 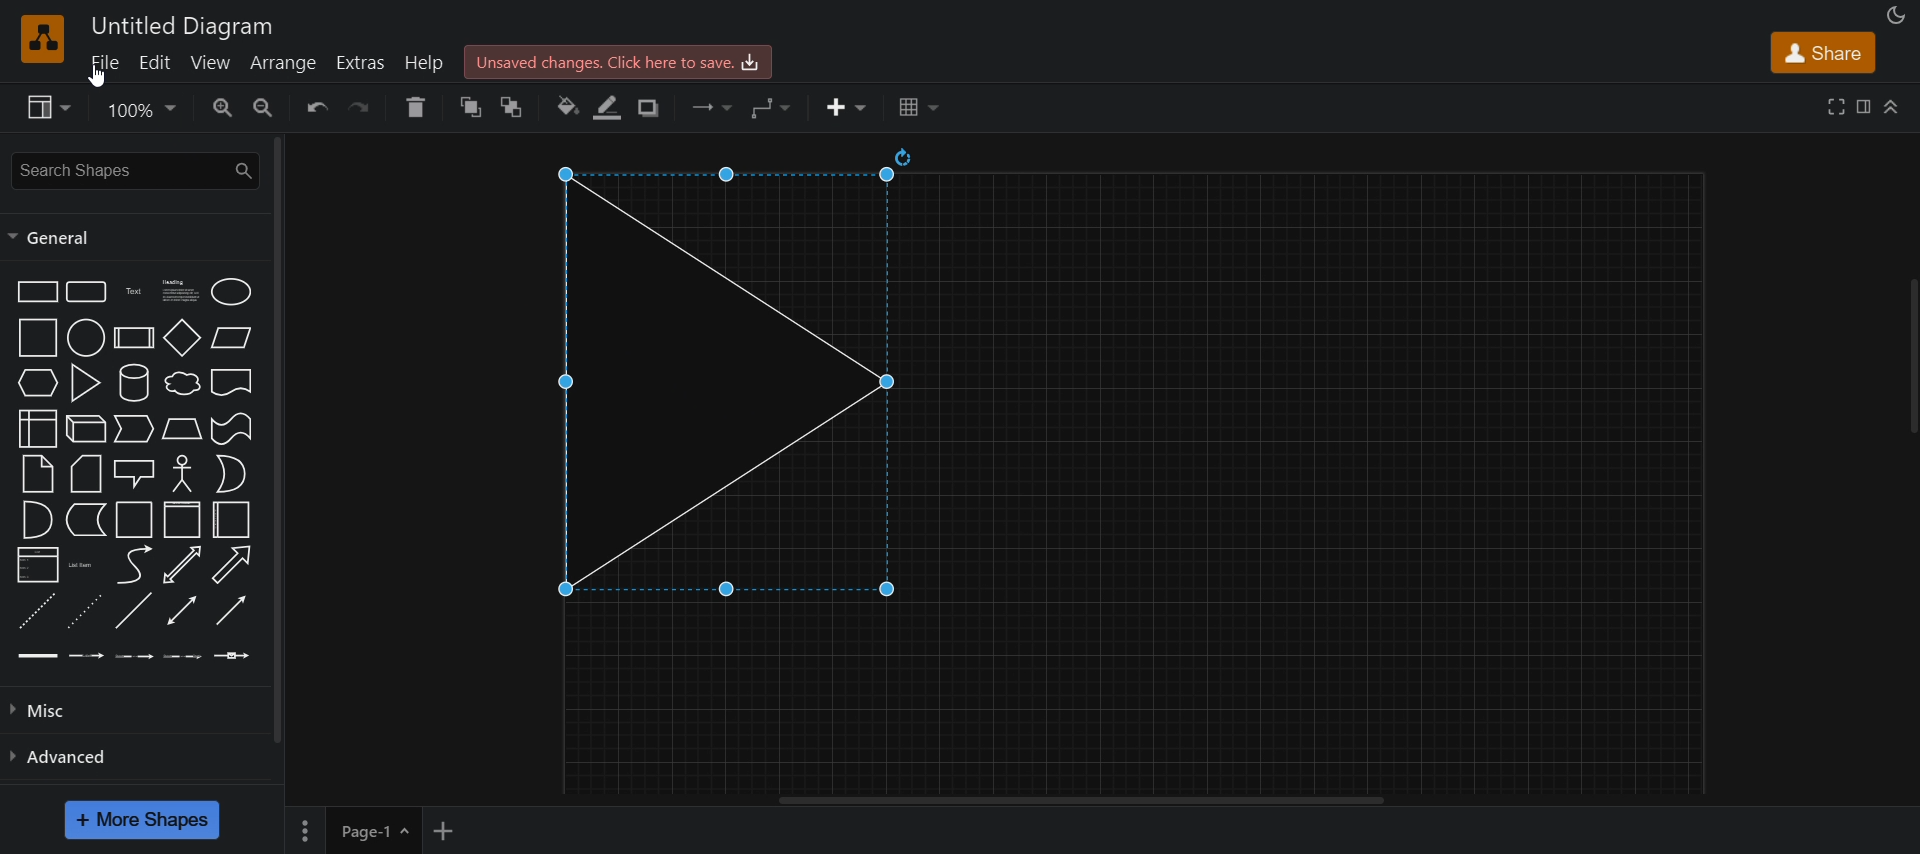 What do you see at coordinates (230, 473) in the screenshot?
I see `or` at bounding box center [230, 473].